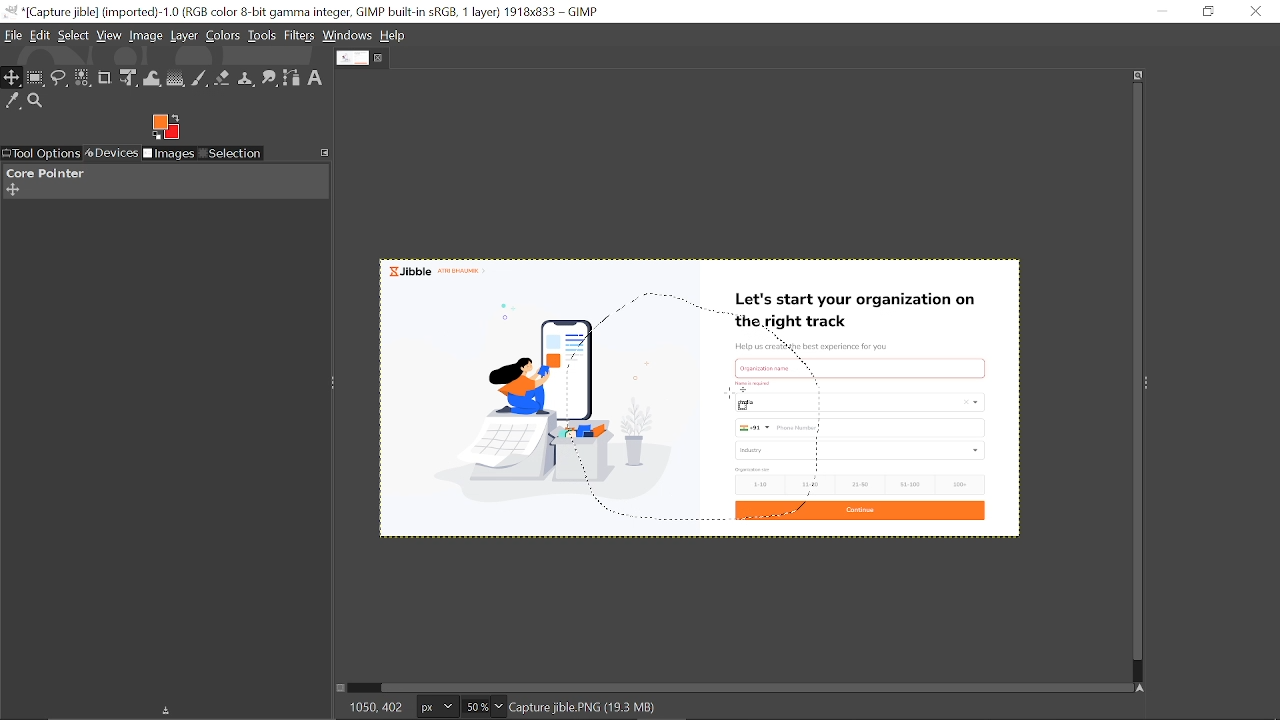 The width and height of the screenshot is (1280, 720). I want to click on Select by color, so click(83, 79).